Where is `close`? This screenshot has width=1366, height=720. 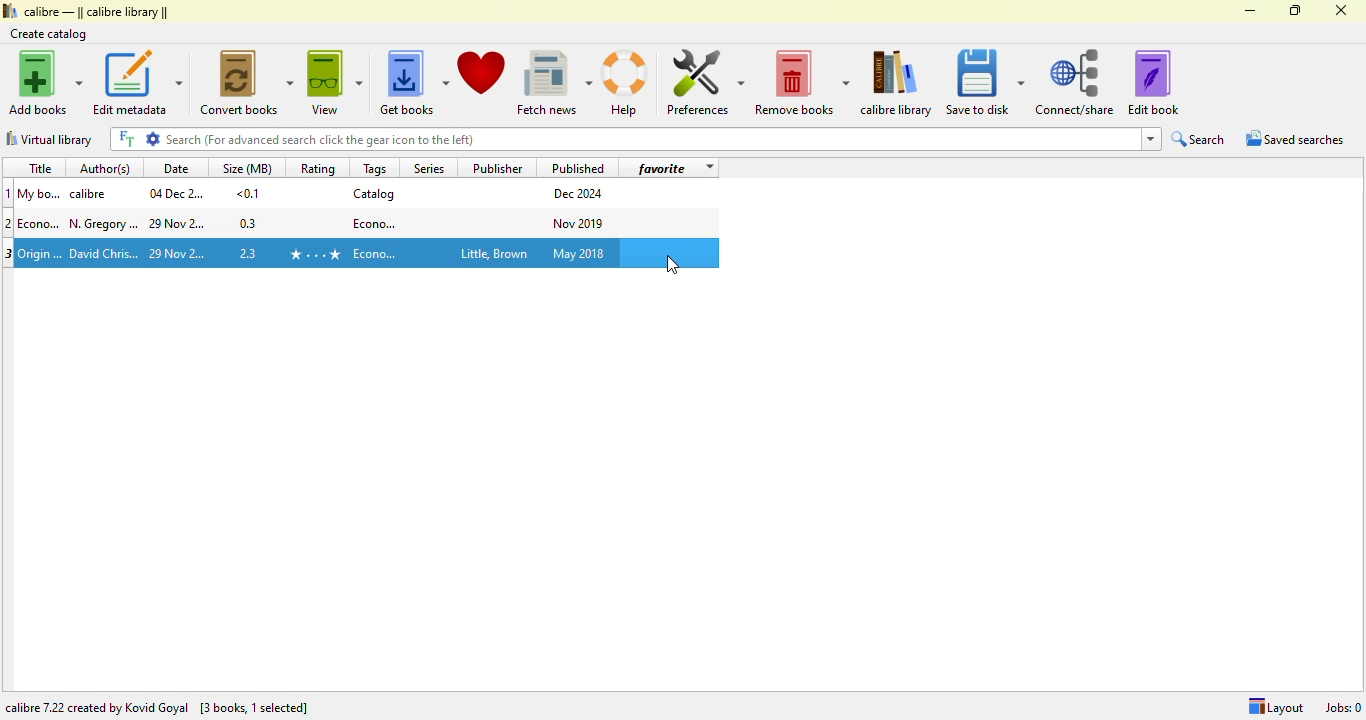 close is located at coordinates (1340, 10).